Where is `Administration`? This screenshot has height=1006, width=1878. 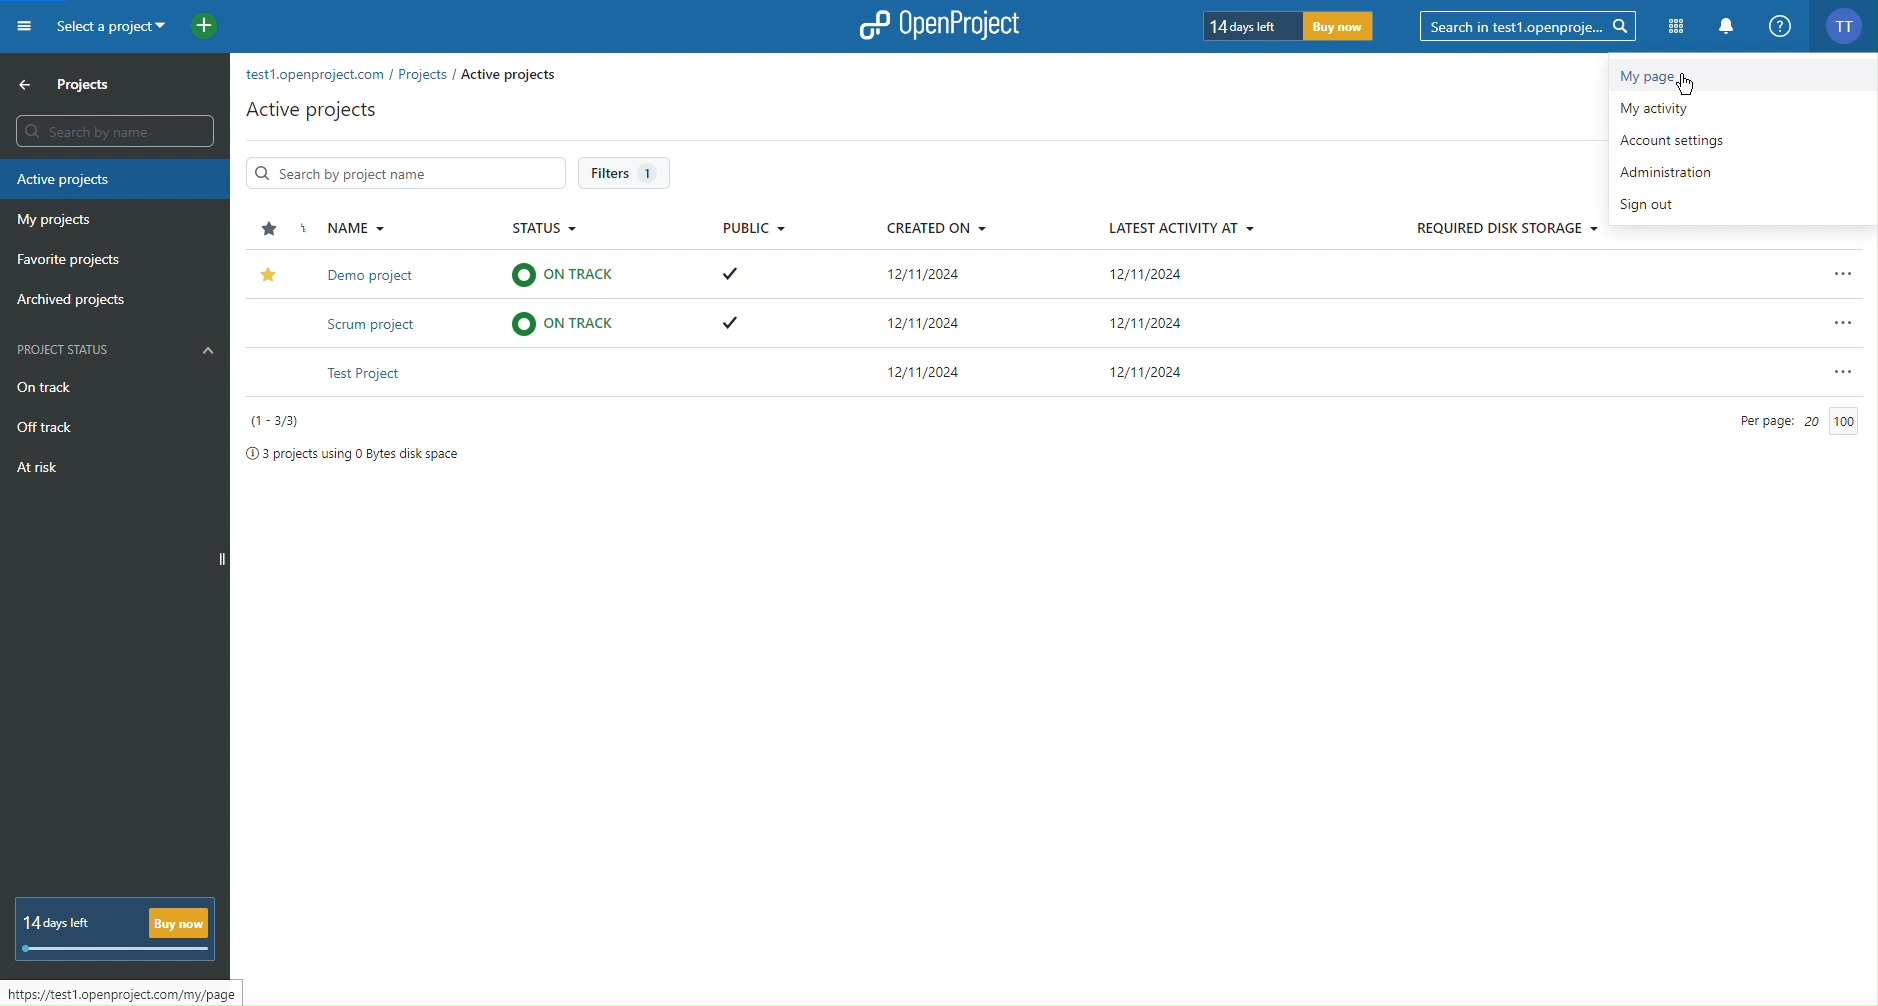 Administration is located at coordinates (1679, 170).